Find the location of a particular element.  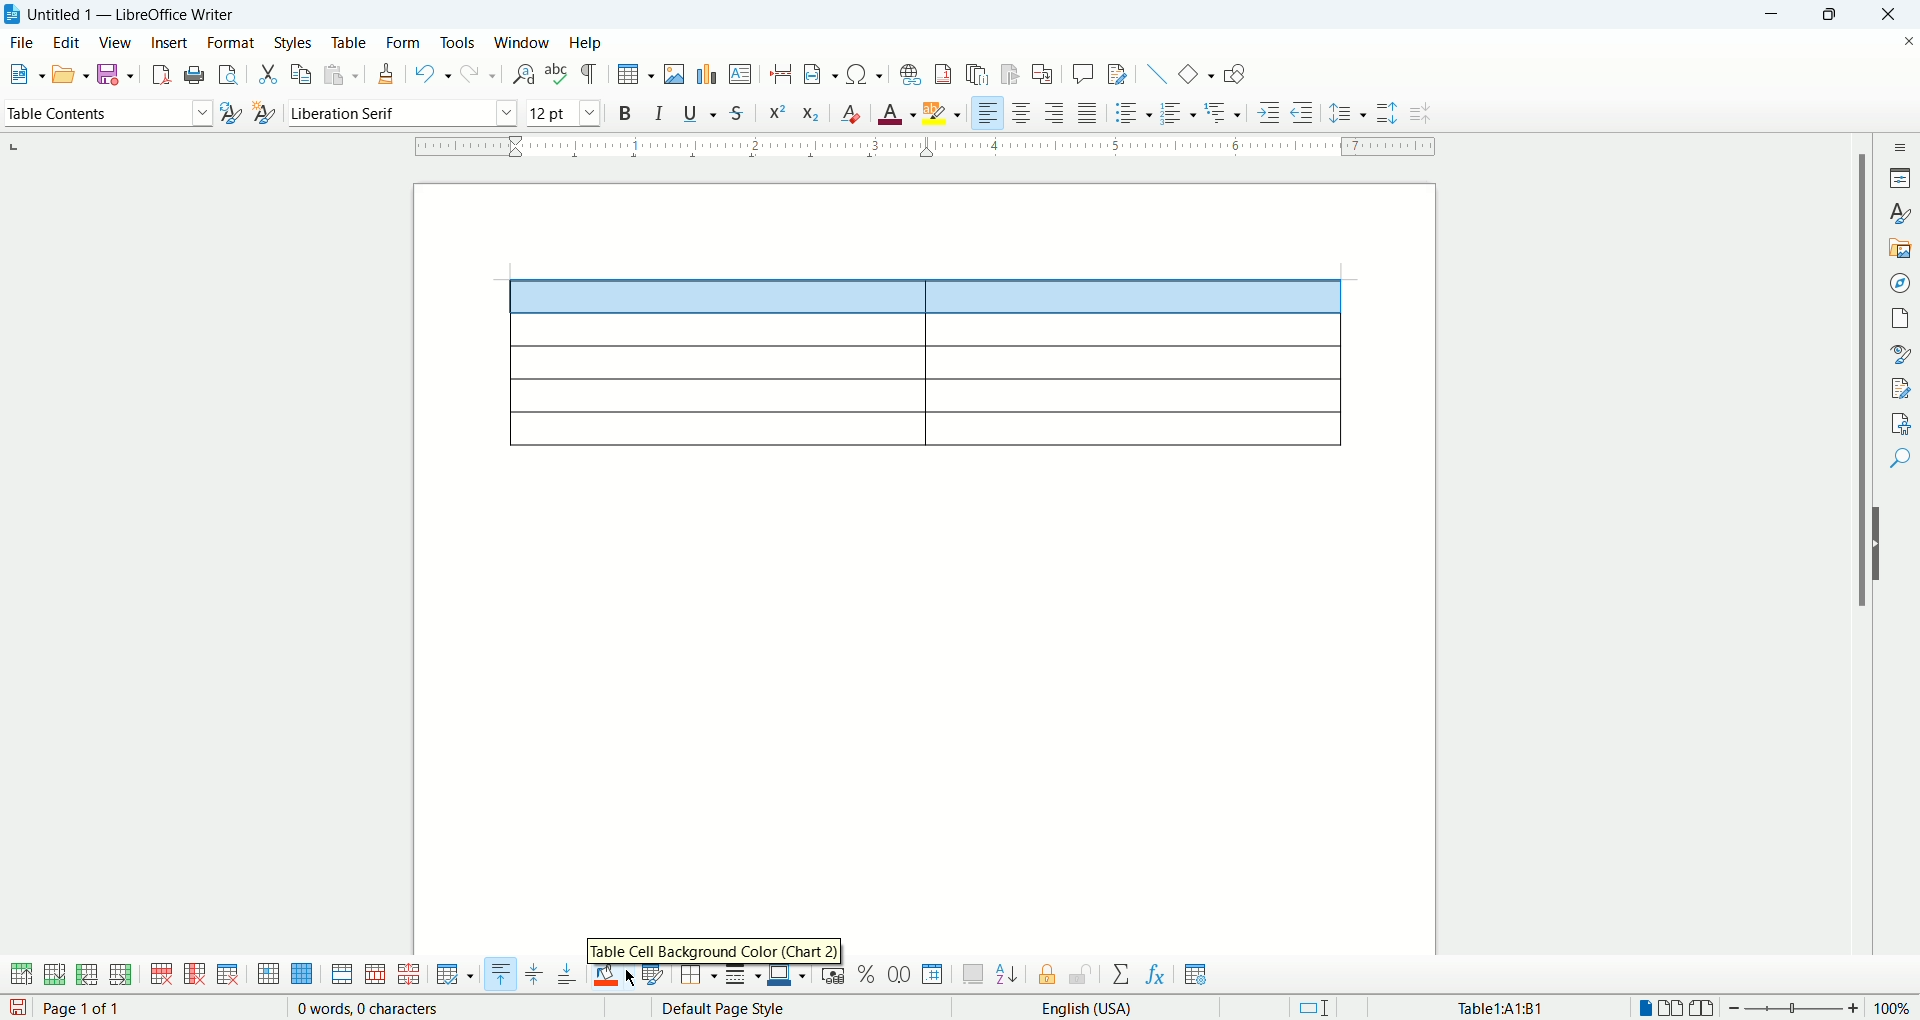

pragraph style is located at coordinates (106, 110).